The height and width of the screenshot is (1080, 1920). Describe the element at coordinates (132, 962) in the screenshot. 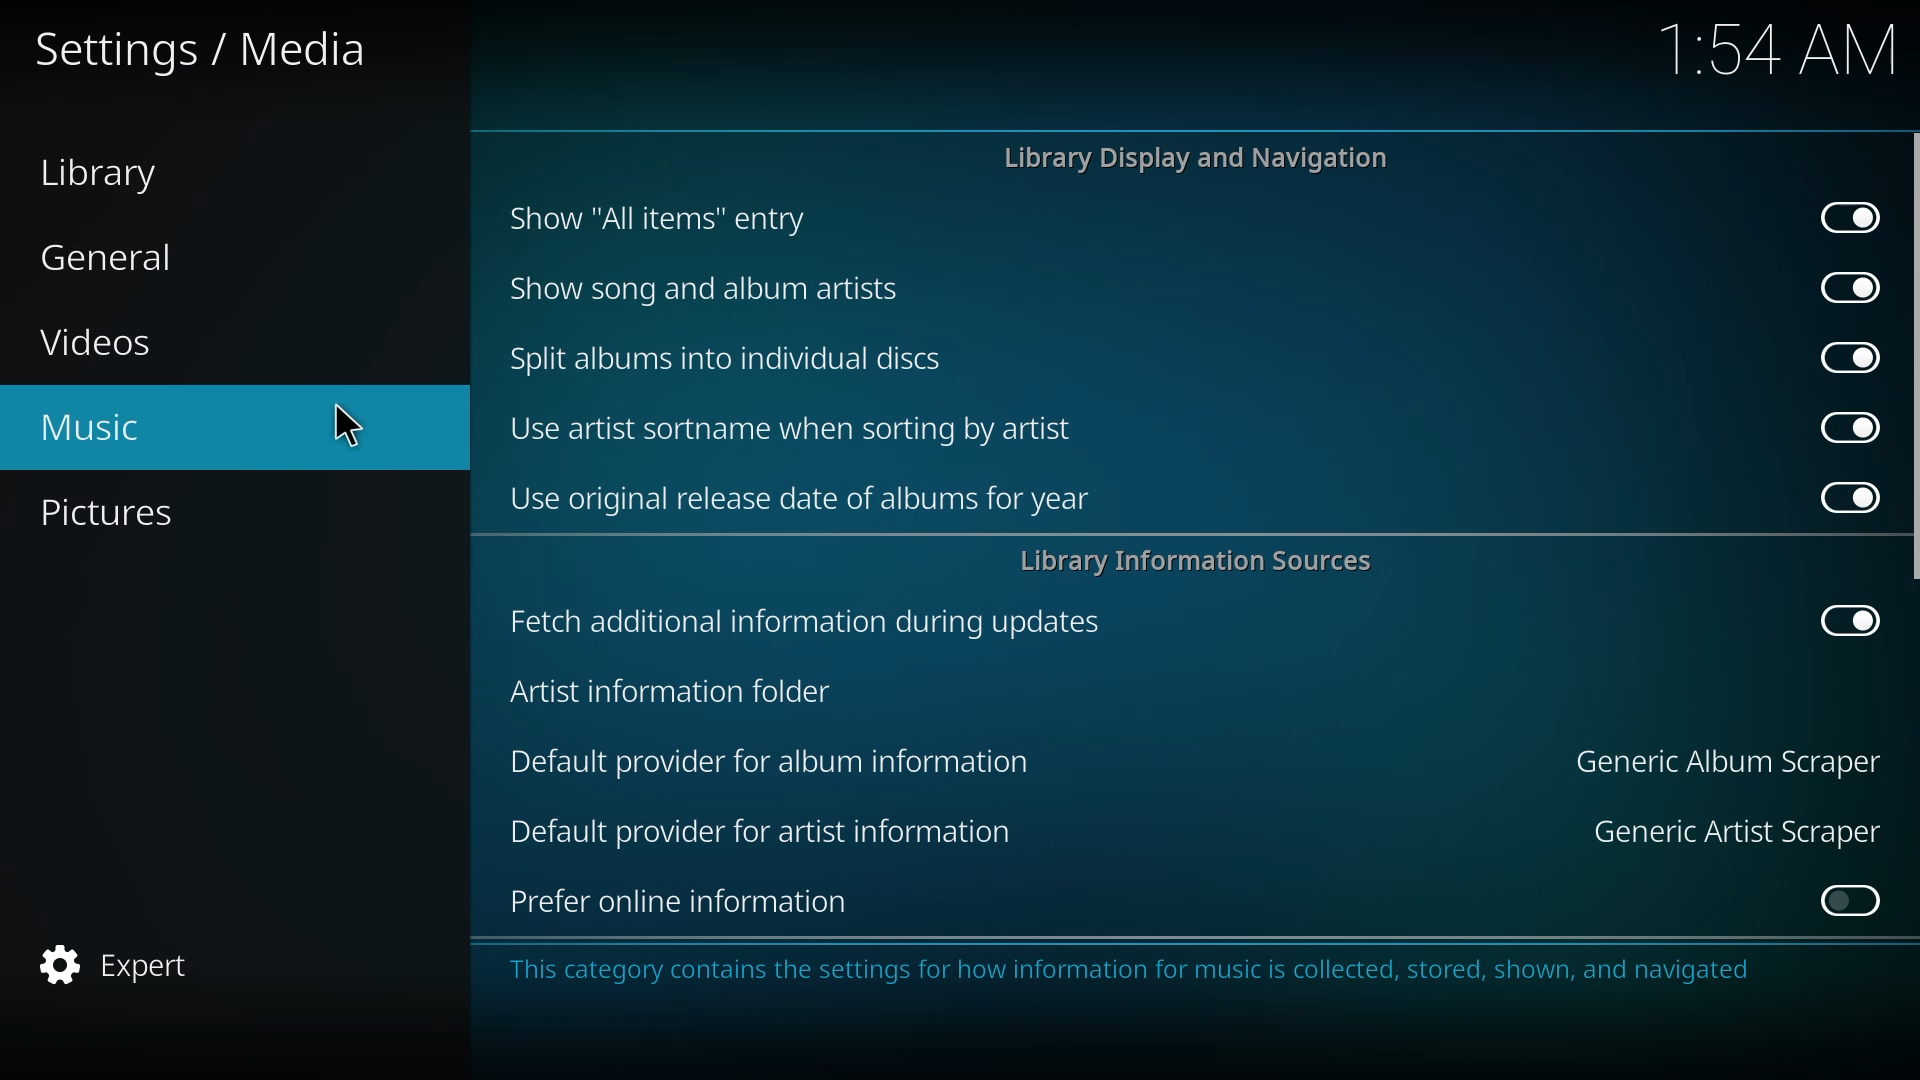

I see `expert` at that location.